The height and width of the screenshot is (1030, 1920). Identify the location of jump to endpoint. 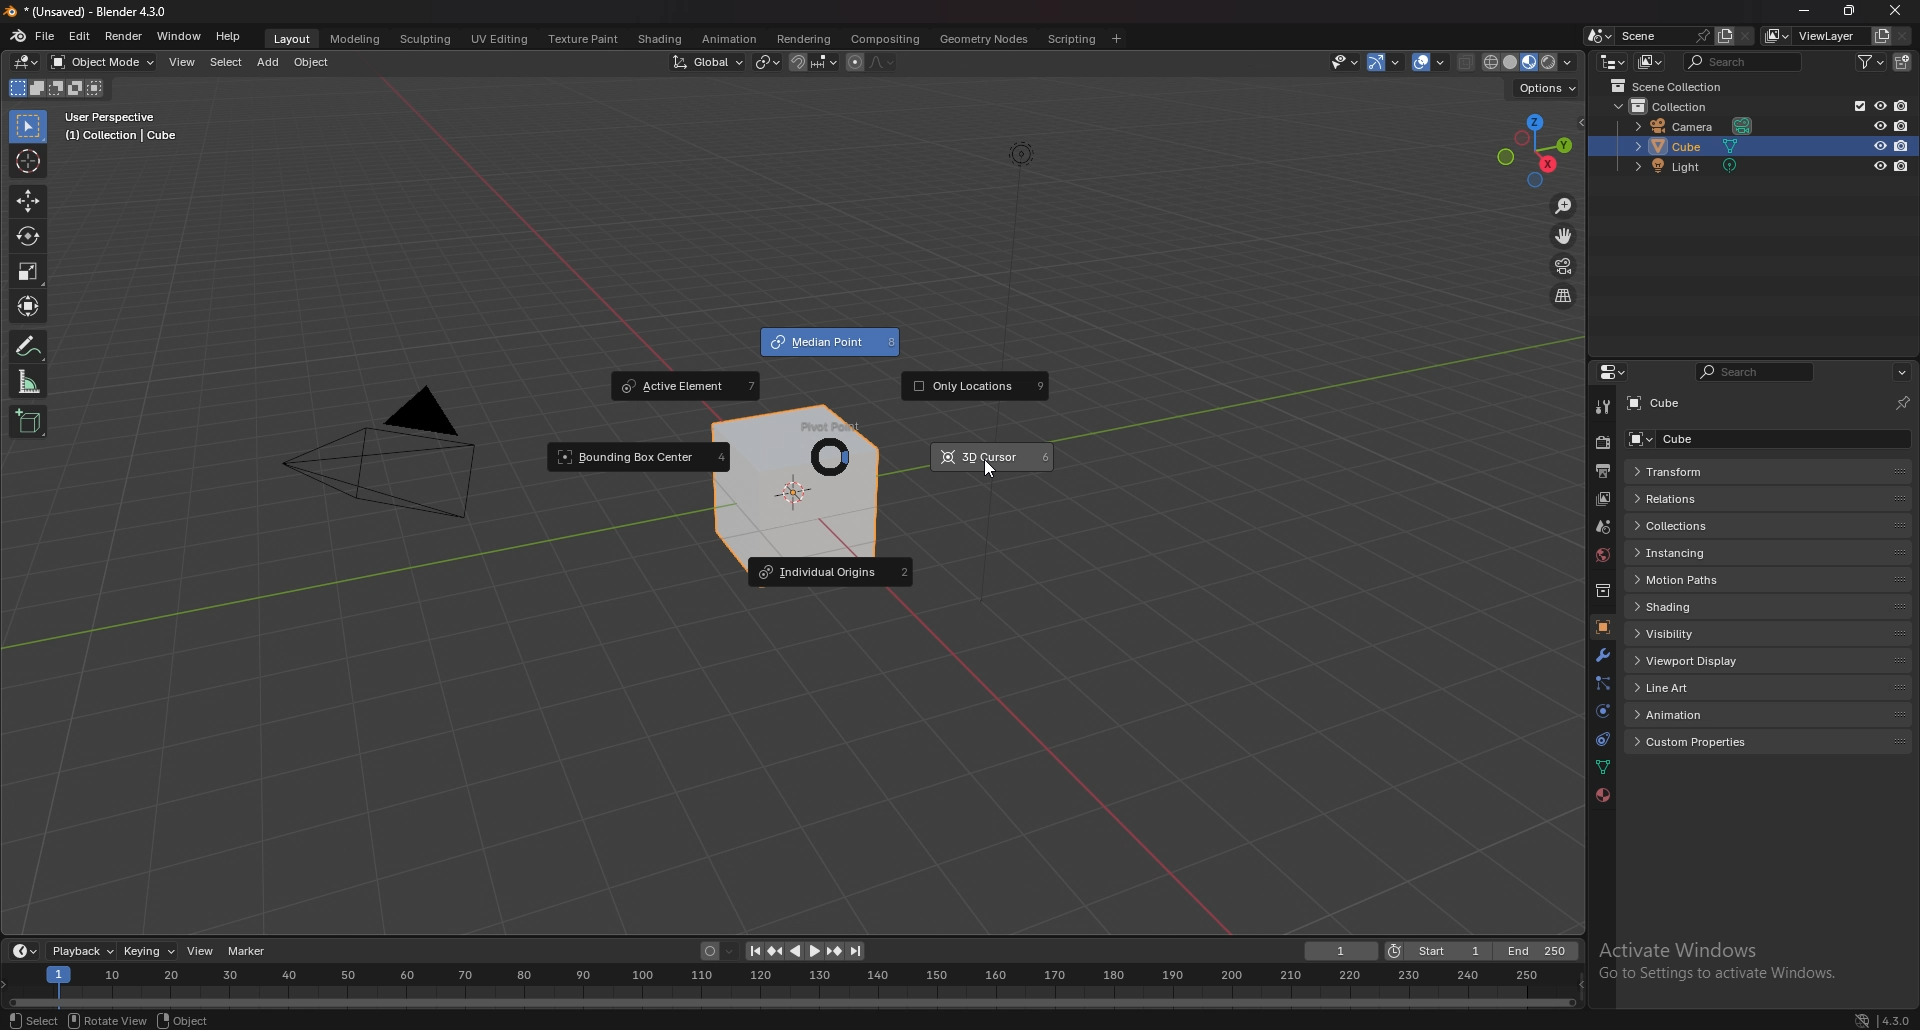
(753, 951).